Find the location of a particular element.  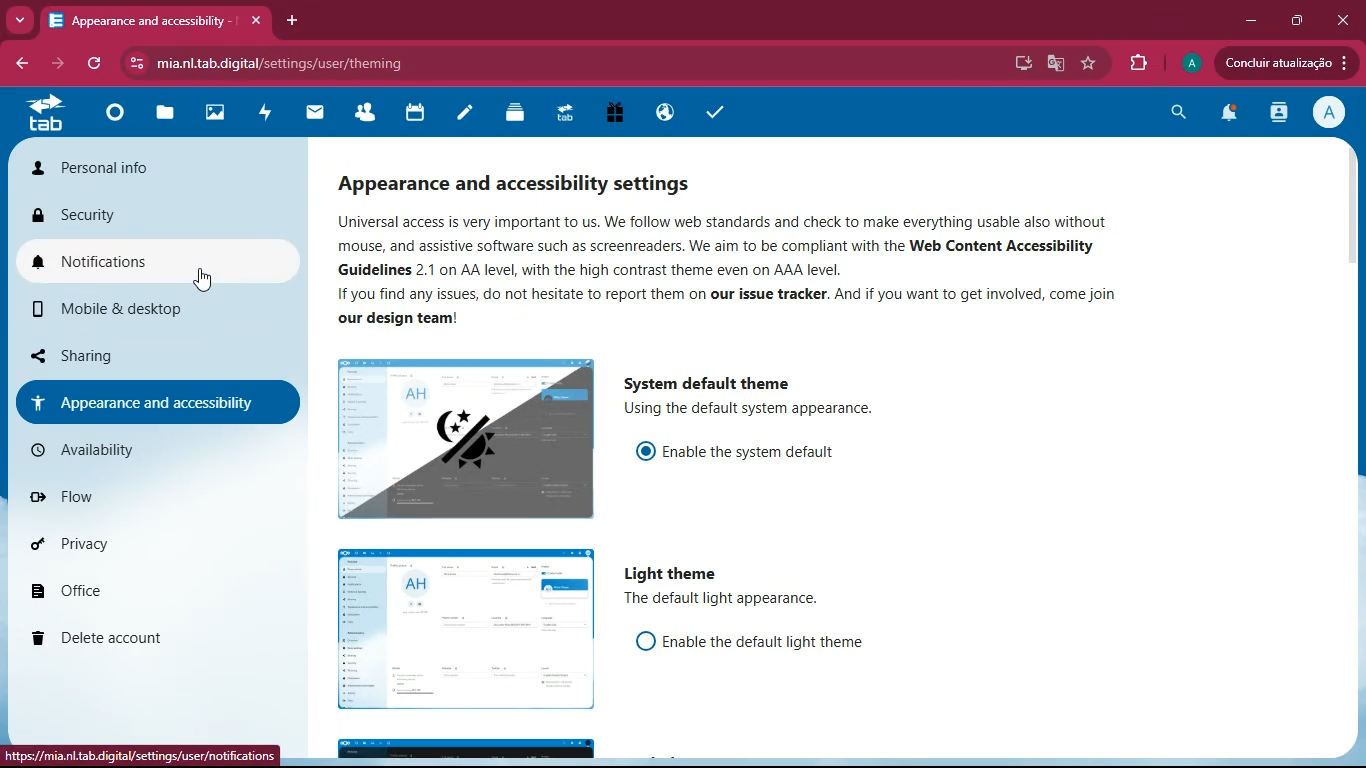

cursor is located at coordinates (209, 284).